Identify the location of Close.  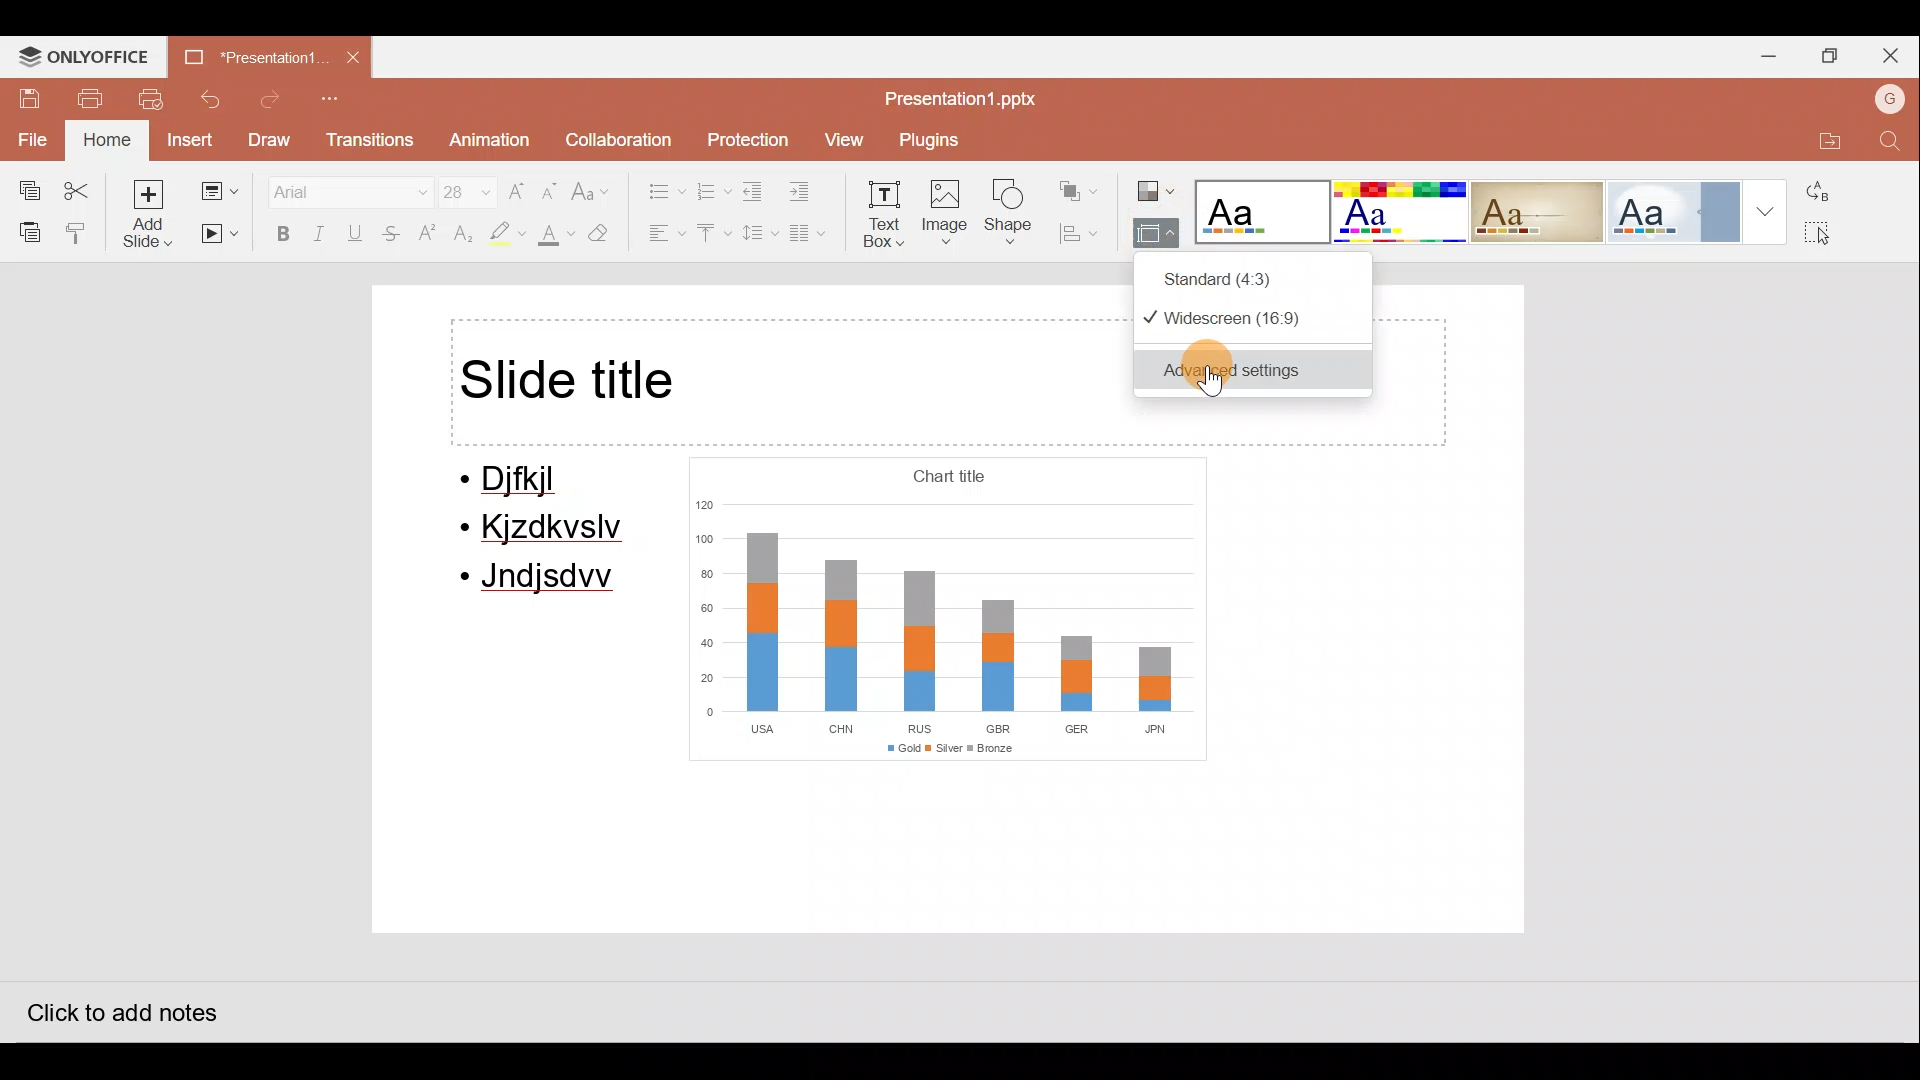
(1895, 54).